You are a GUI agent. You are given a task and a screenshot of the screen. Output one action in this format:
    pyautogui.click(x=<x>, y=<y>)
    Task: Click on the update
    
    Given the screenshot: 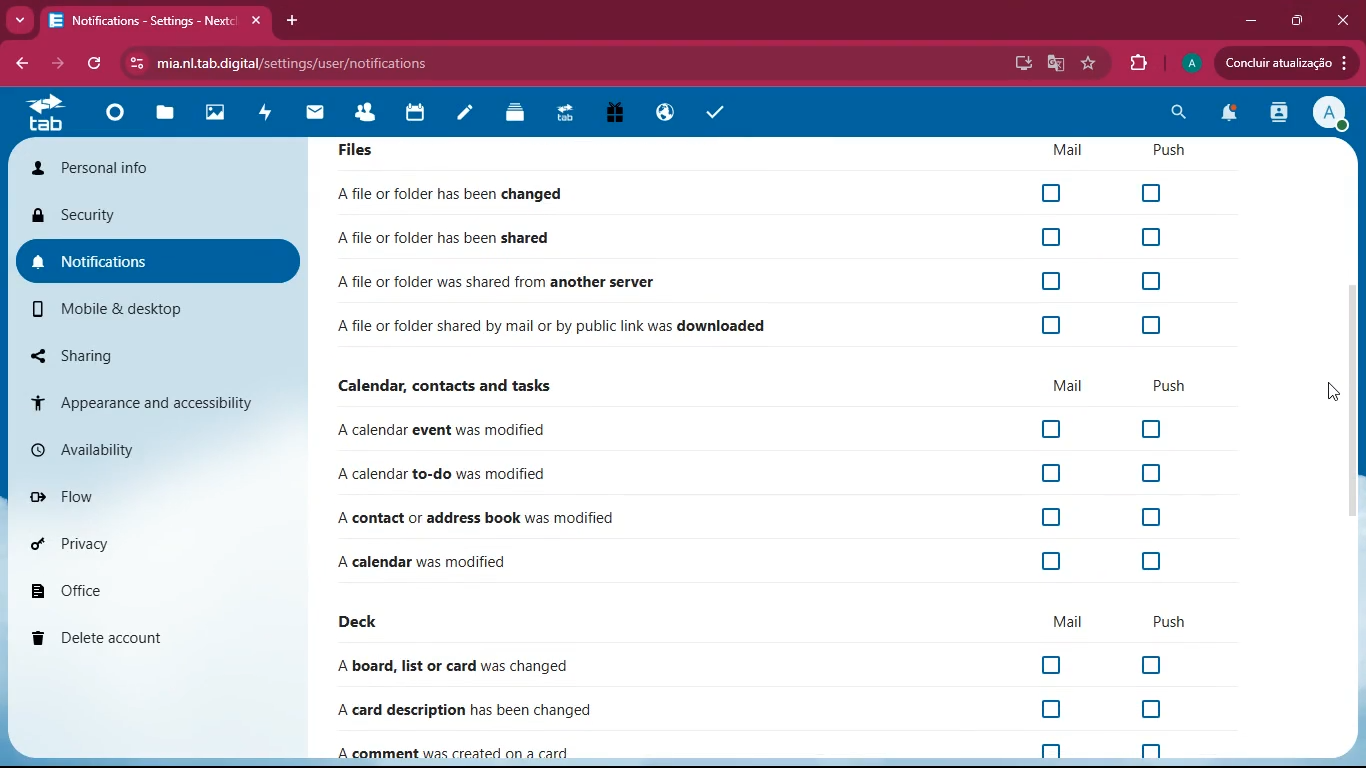 What is the action you would take?
    pyautogui.click(x=1284, y=63)
    